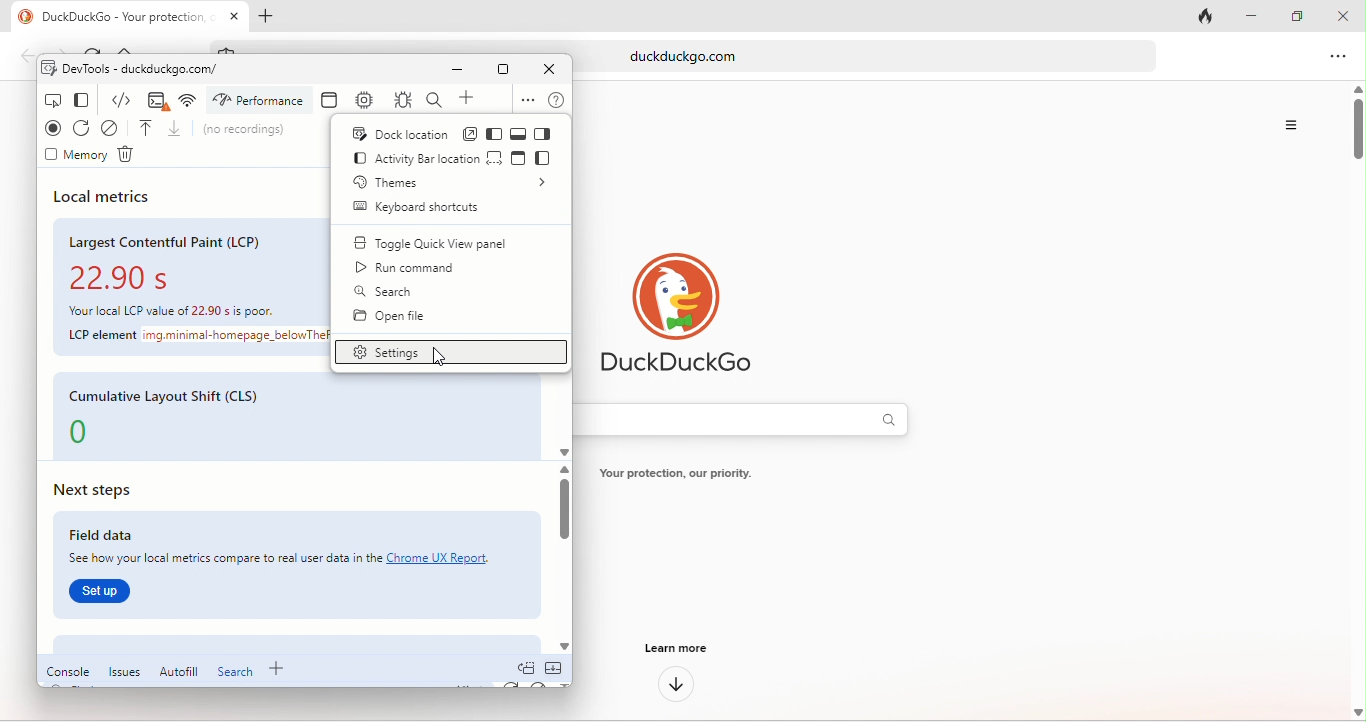 The width and height of the screenshot is (1366, 722). Describe the element at coordinates (437, 99) in the screenshot. I see `search` at that location.